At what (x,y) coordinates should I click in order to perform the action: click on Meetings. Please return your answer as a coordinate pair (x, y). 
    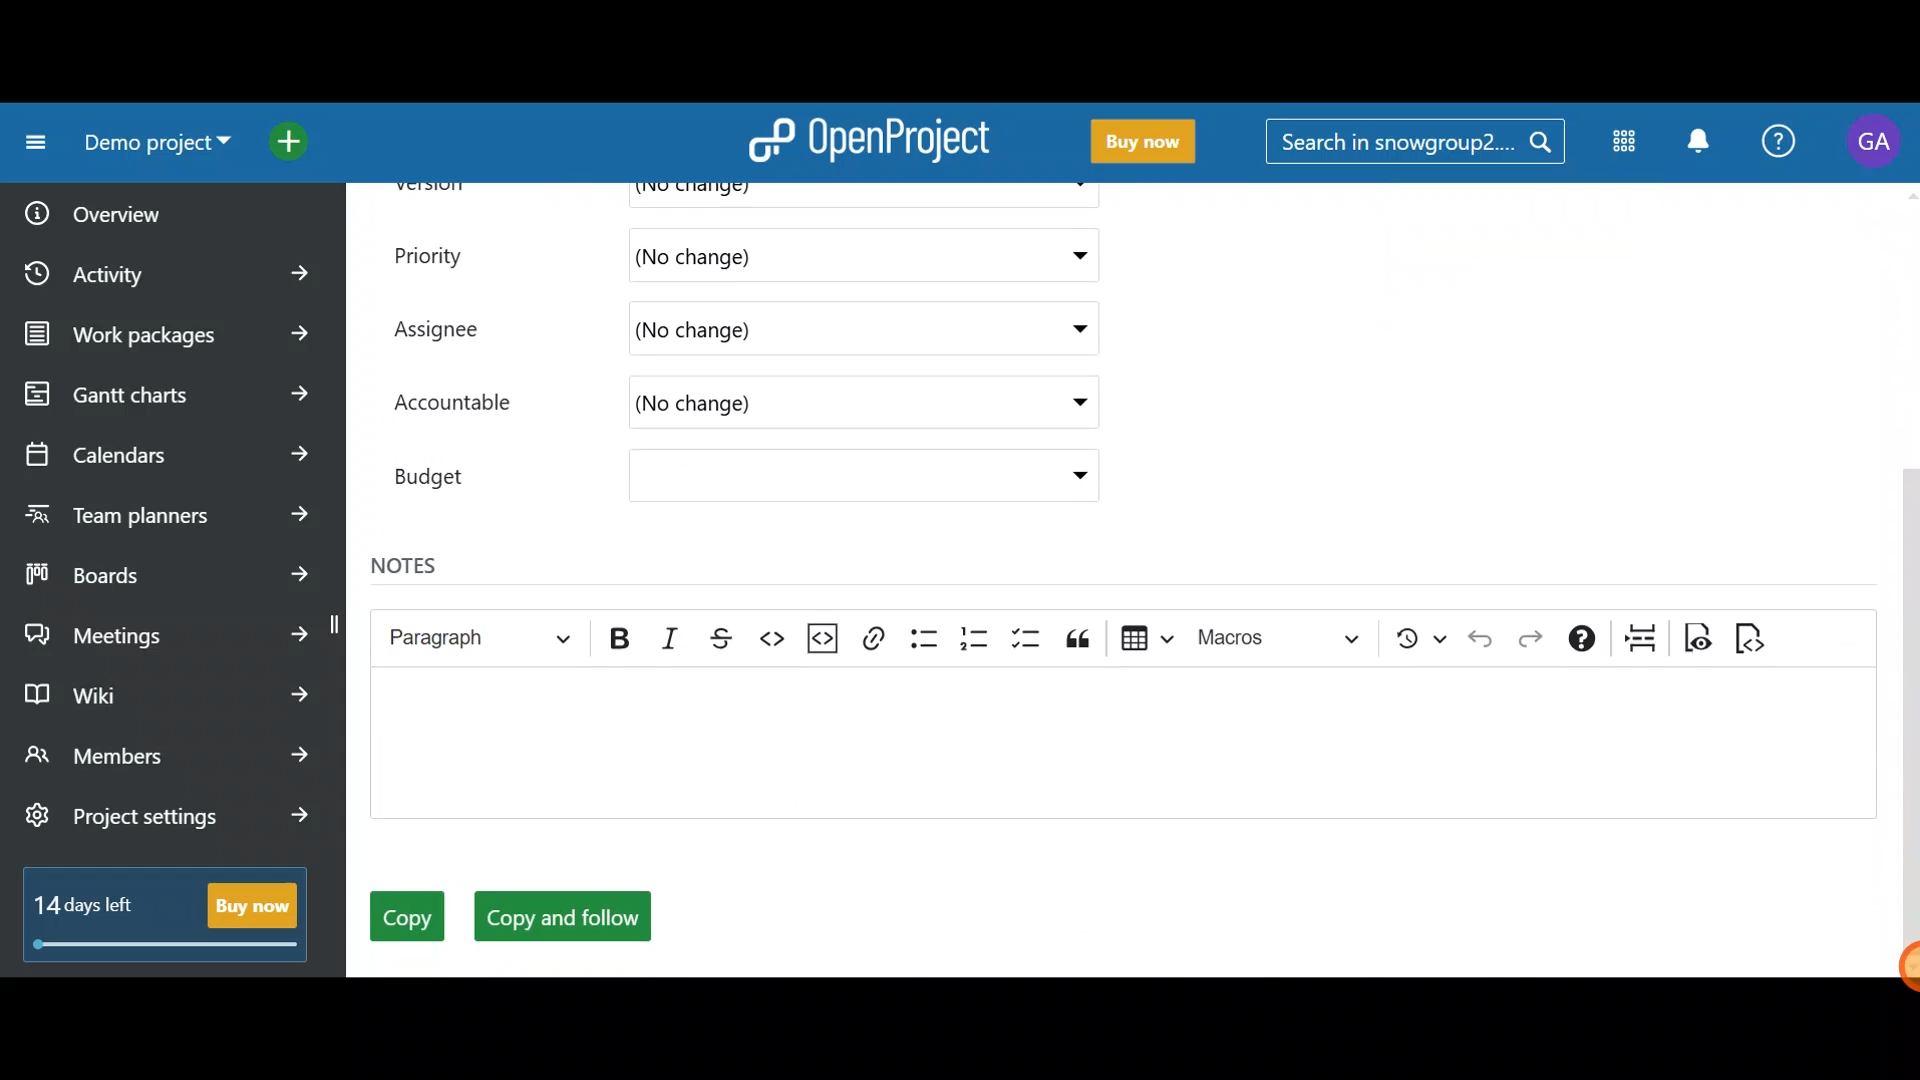
    Looking at the image, I should click on (168, 630).